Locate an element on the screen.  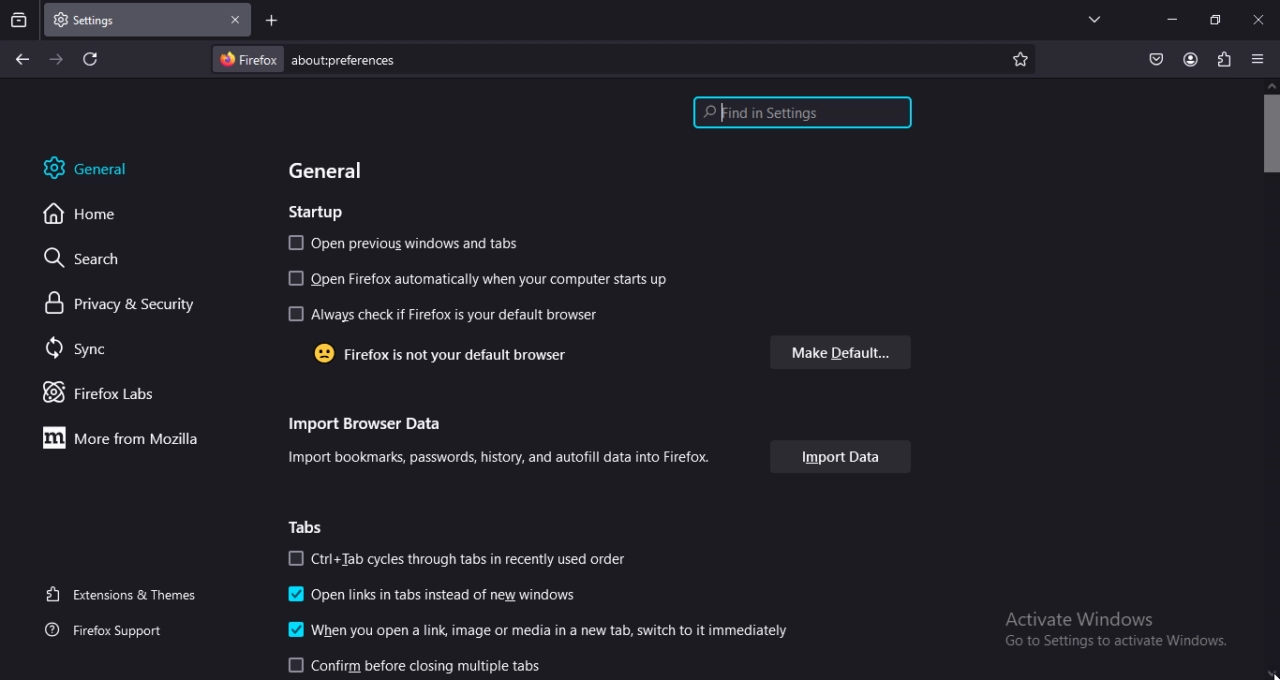
search is located at coordinates (80, 259).